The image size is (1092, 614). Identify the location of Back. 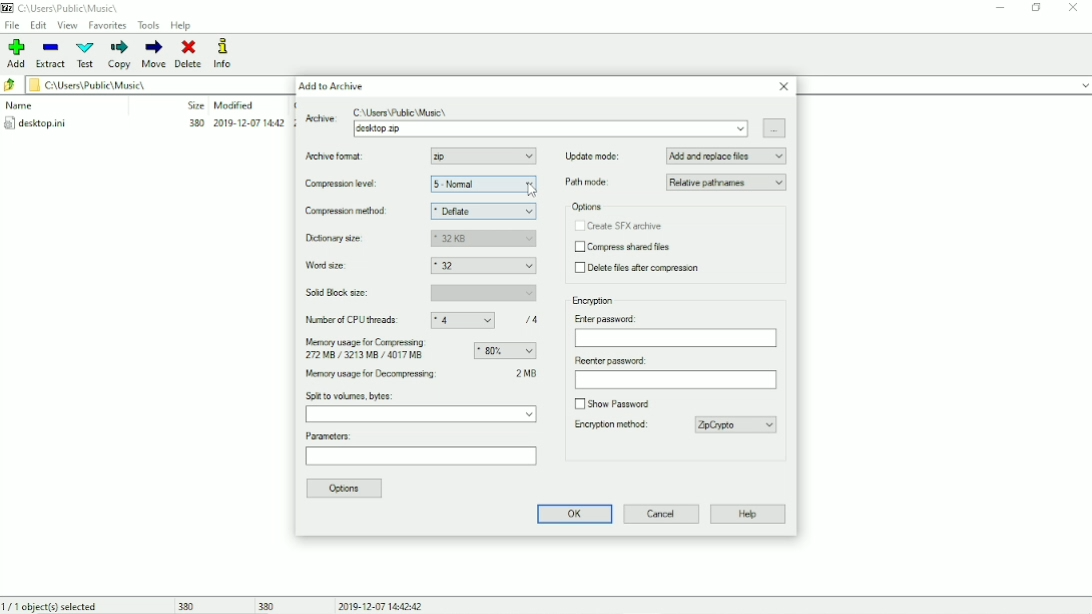
(10, 86).